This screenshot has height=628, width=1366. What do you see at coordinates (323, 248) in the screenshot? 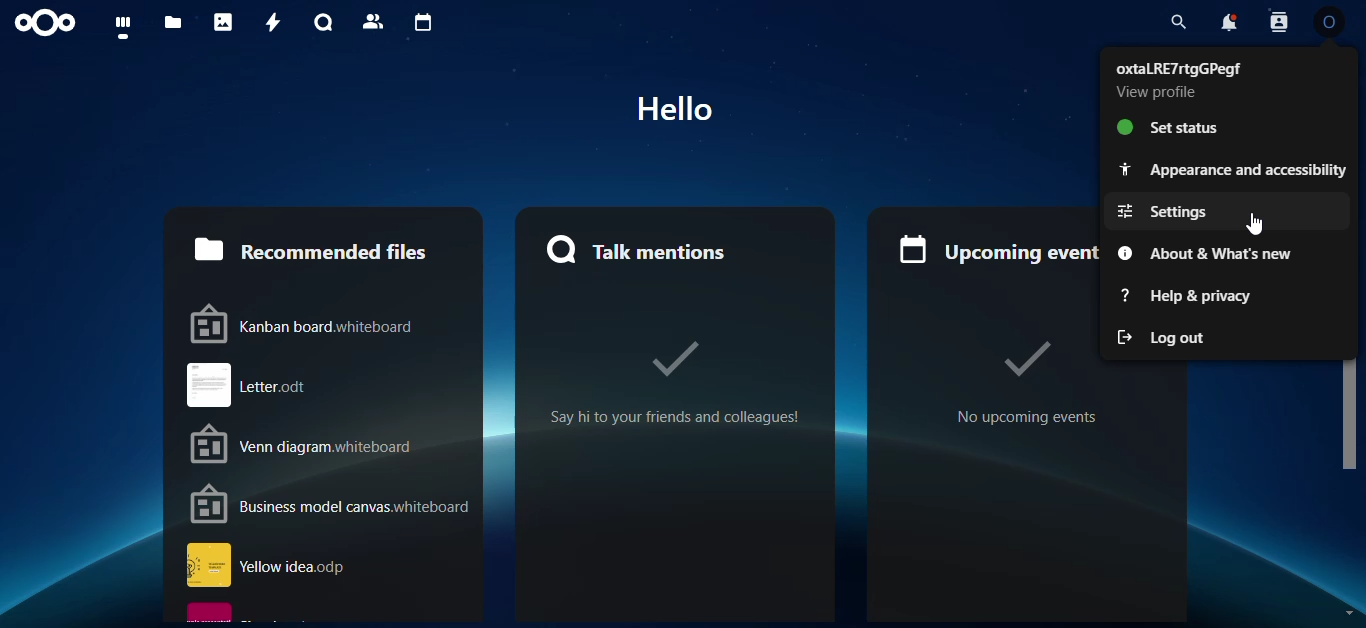
I see `recommended files` at bounding box center [323, 248].